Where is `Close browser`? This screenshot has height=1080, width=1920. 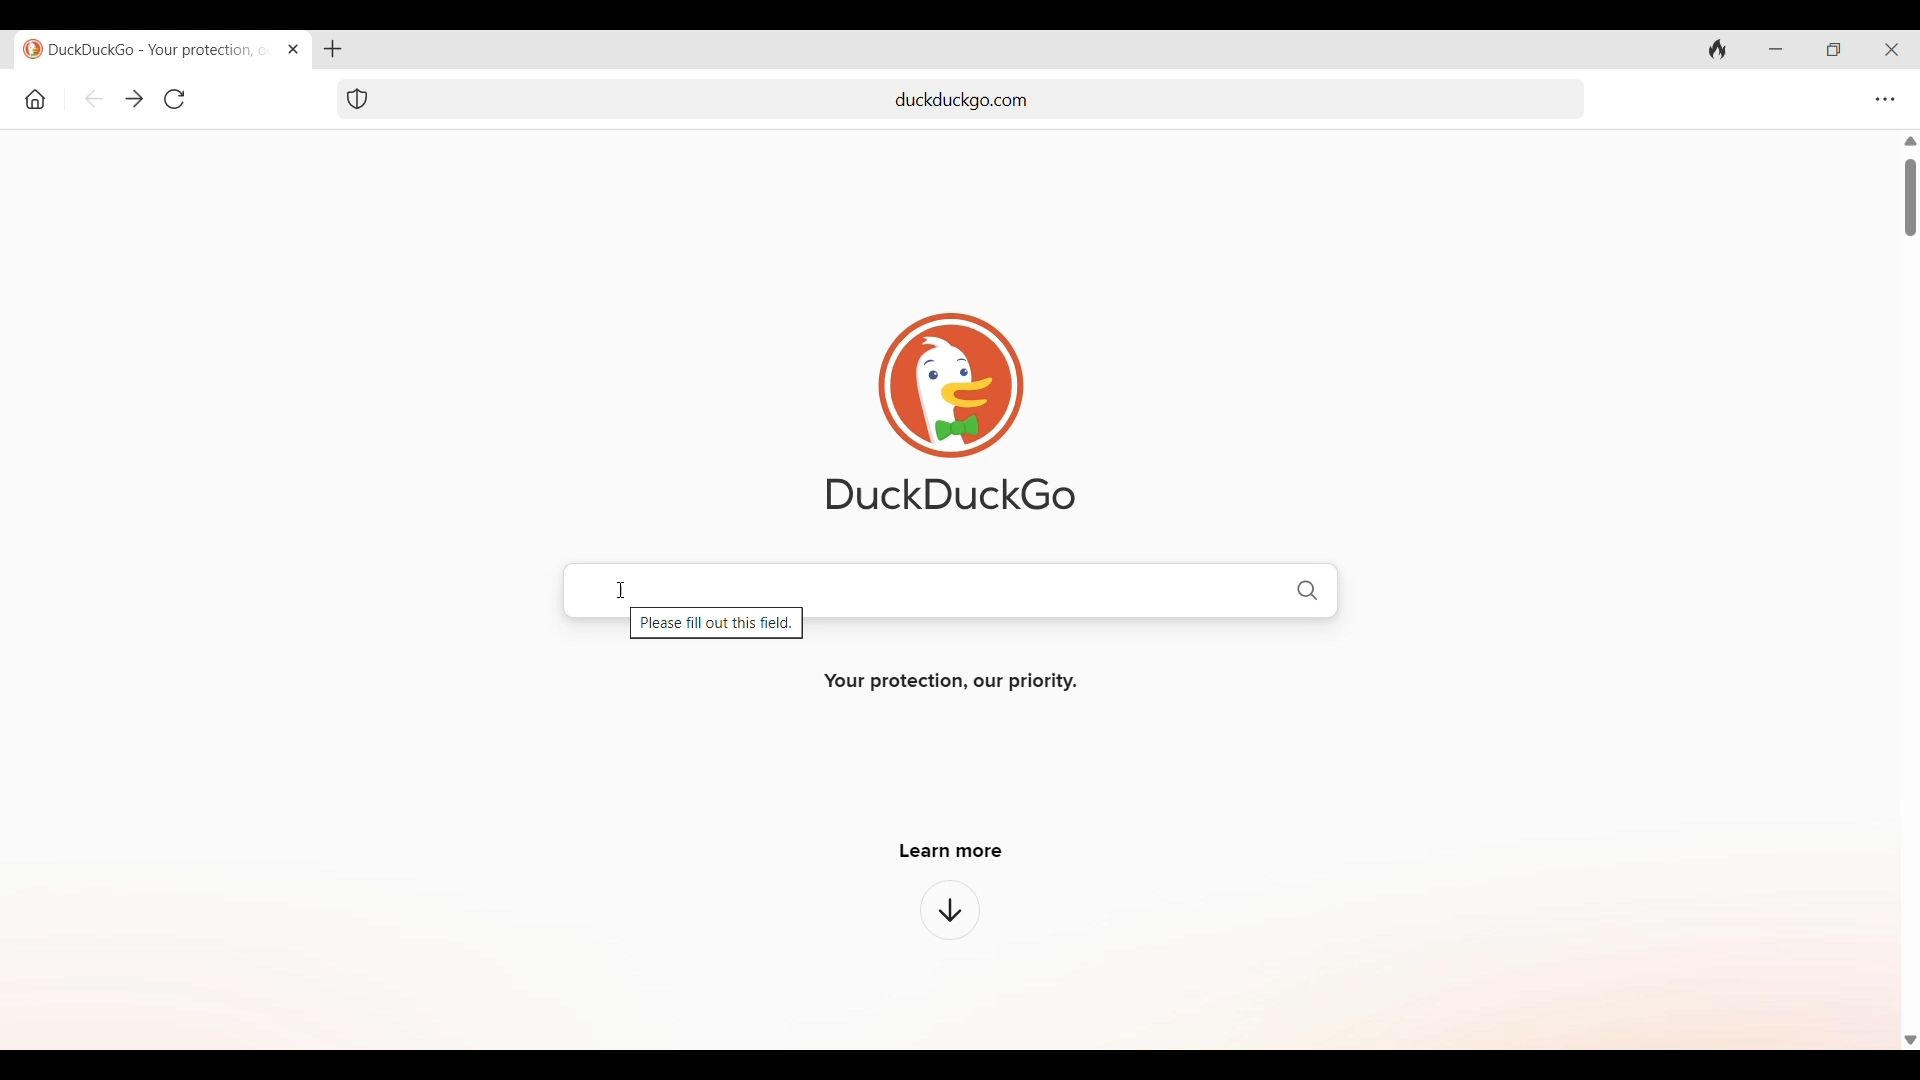 Close browser is located at coordinates (1892, 50).